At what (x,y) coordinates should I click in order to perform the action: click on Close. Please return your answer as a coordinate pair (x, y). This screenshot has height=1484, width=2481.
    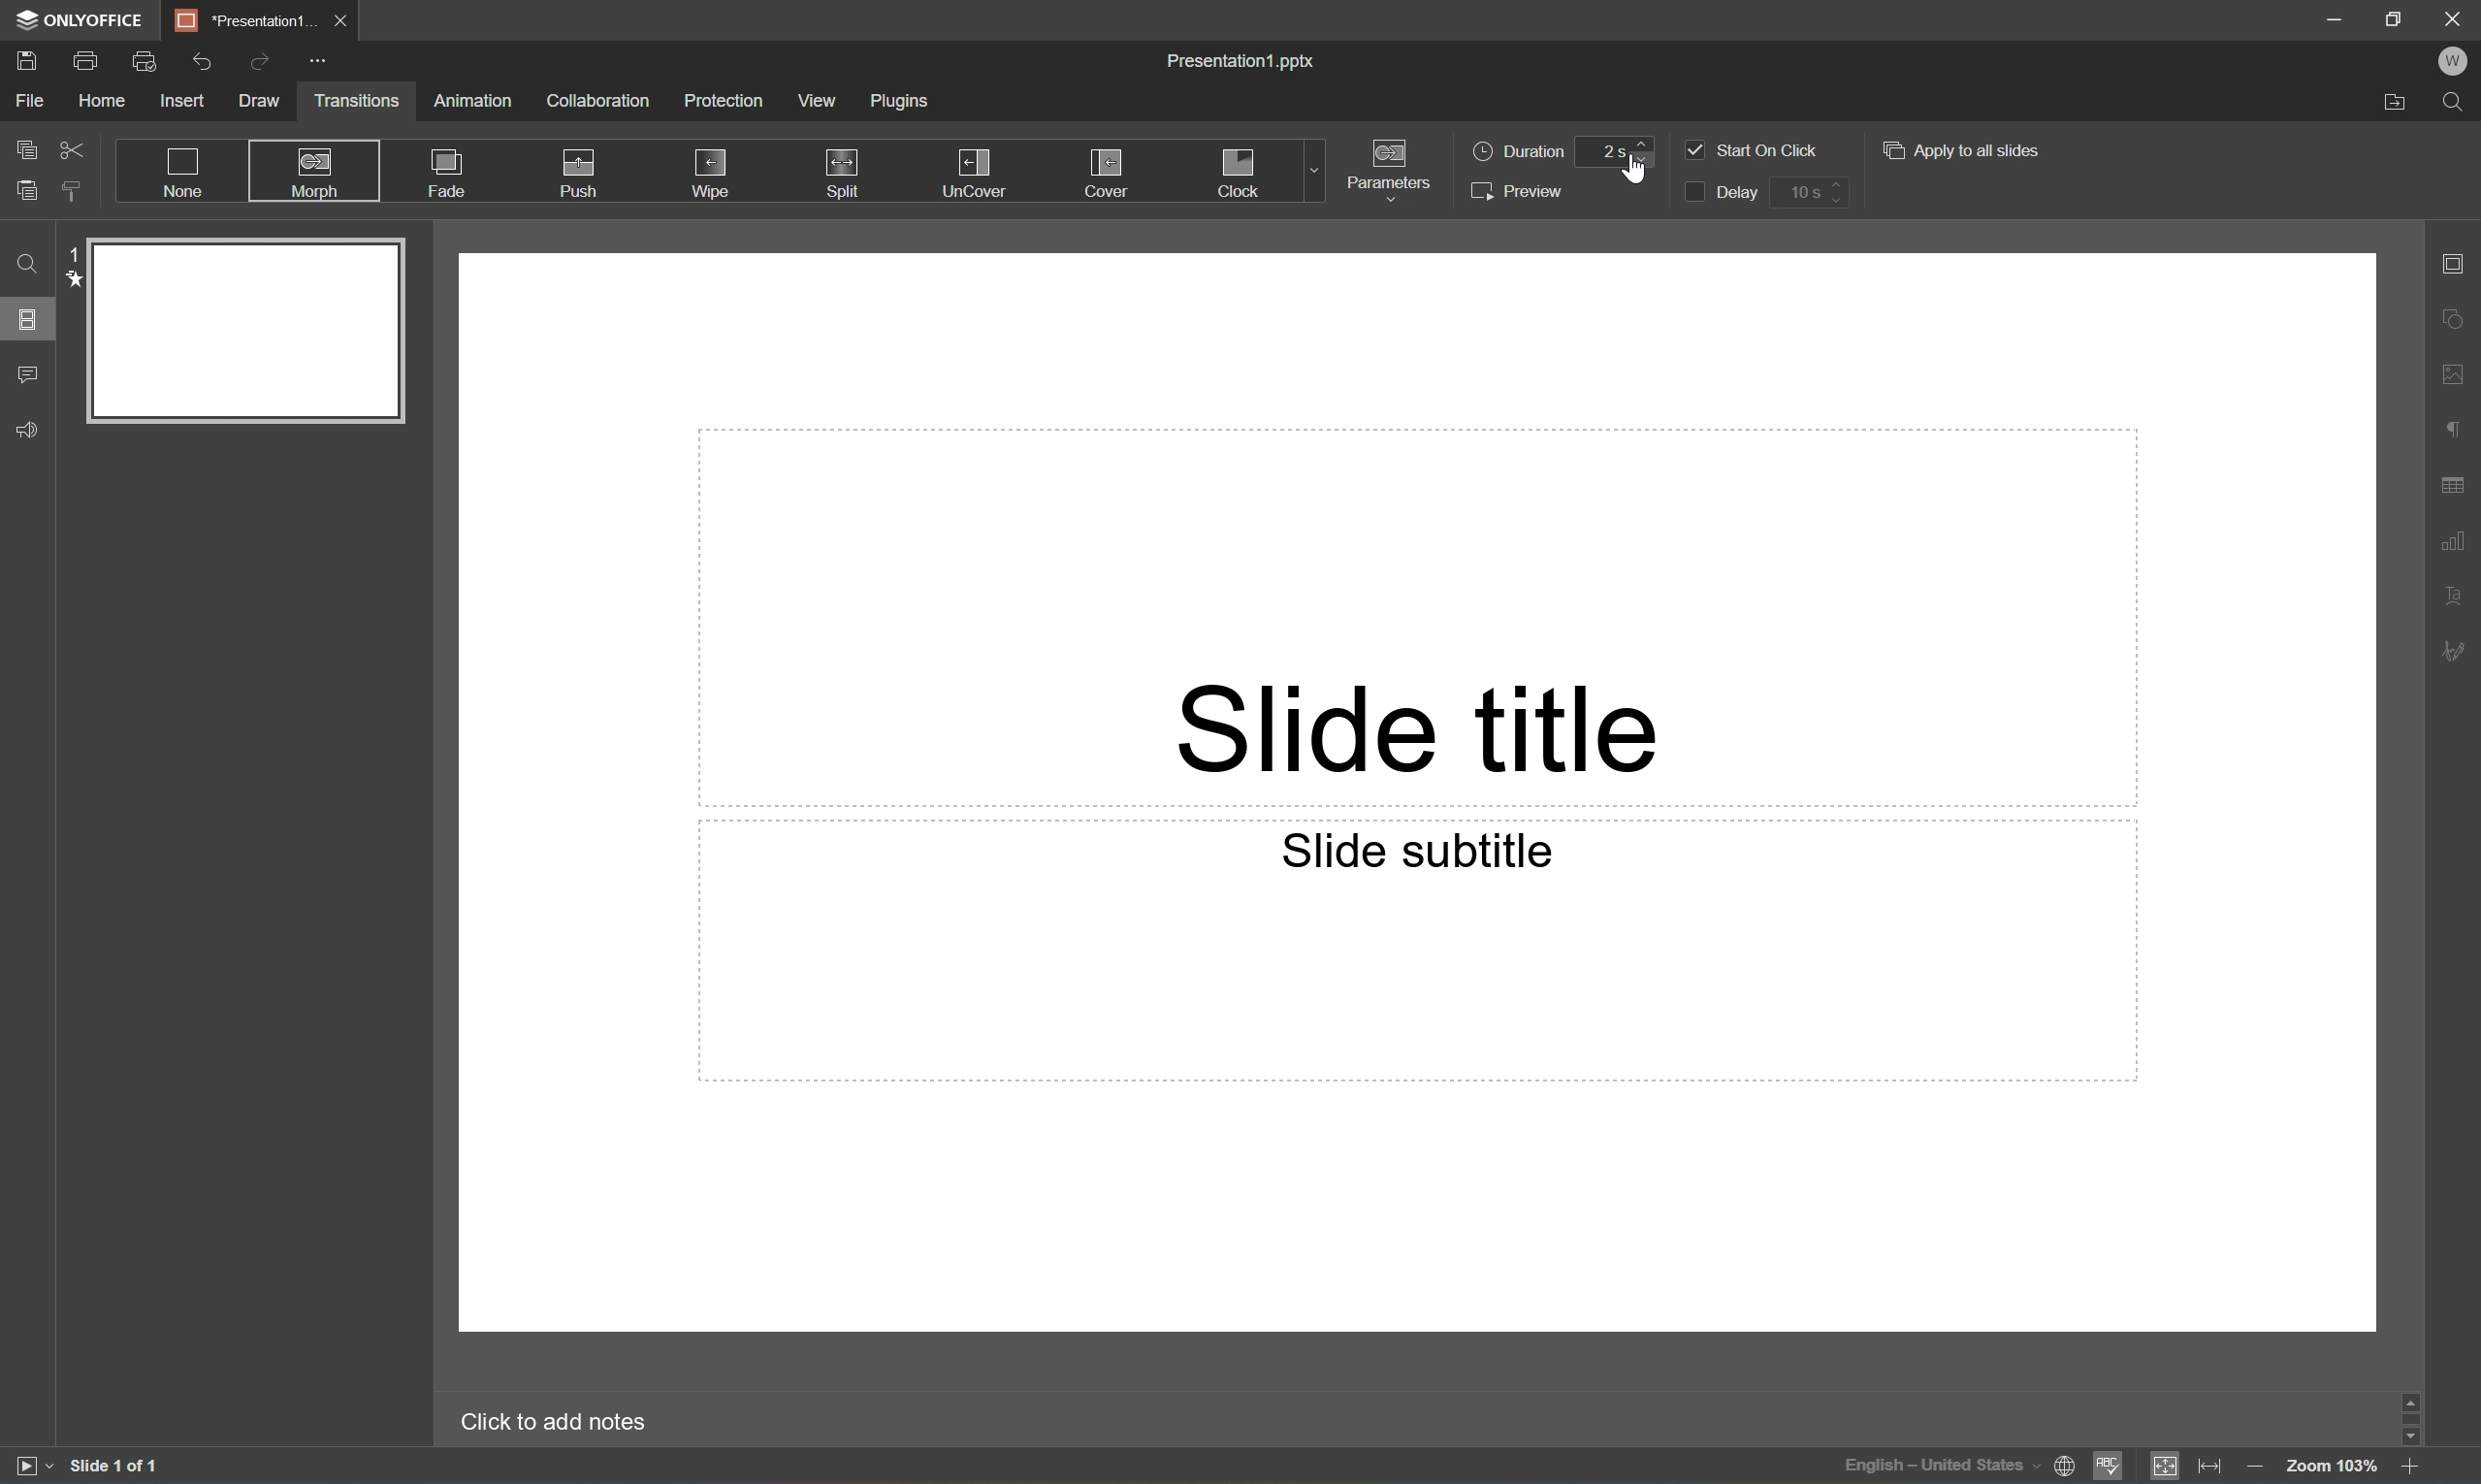
    Looking at the image, I should click on (343, 21).